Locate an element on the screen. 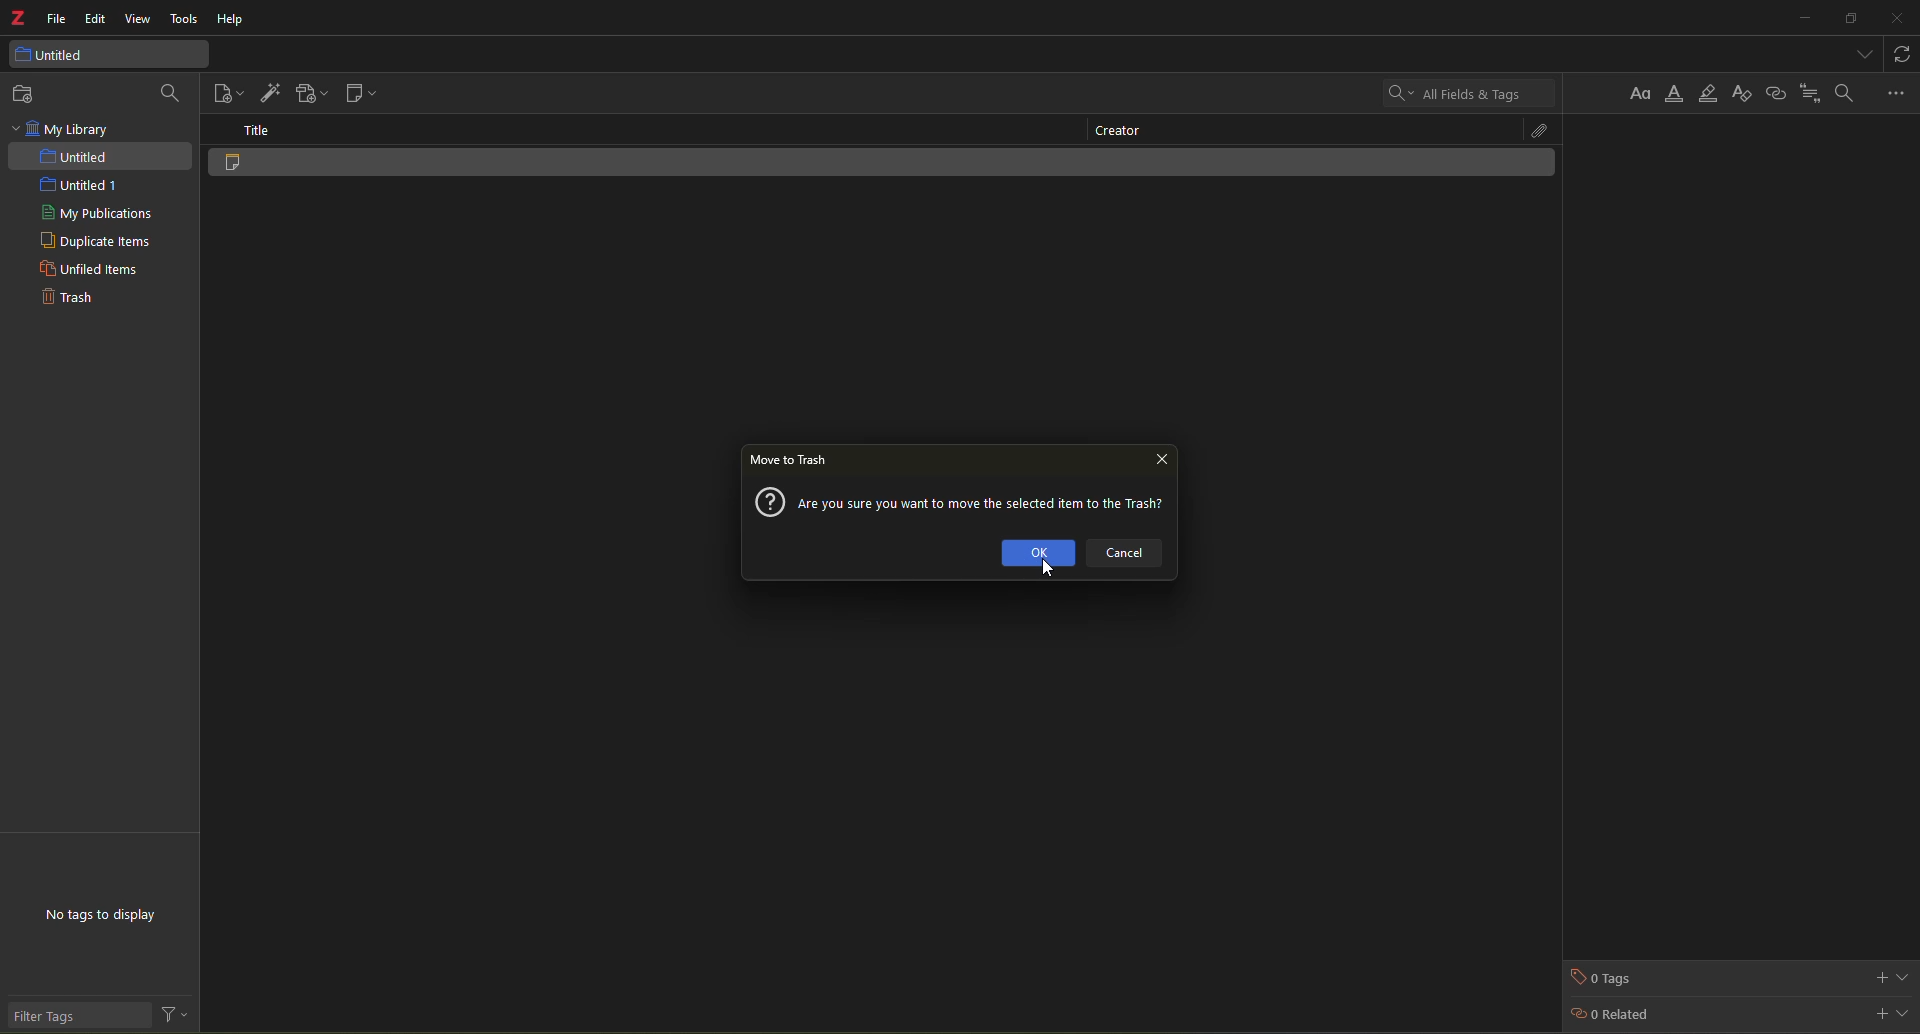 Image resolution: width=1920 pixels, height=1034 pixels. unfiled items is located at coordinates (86, 270).